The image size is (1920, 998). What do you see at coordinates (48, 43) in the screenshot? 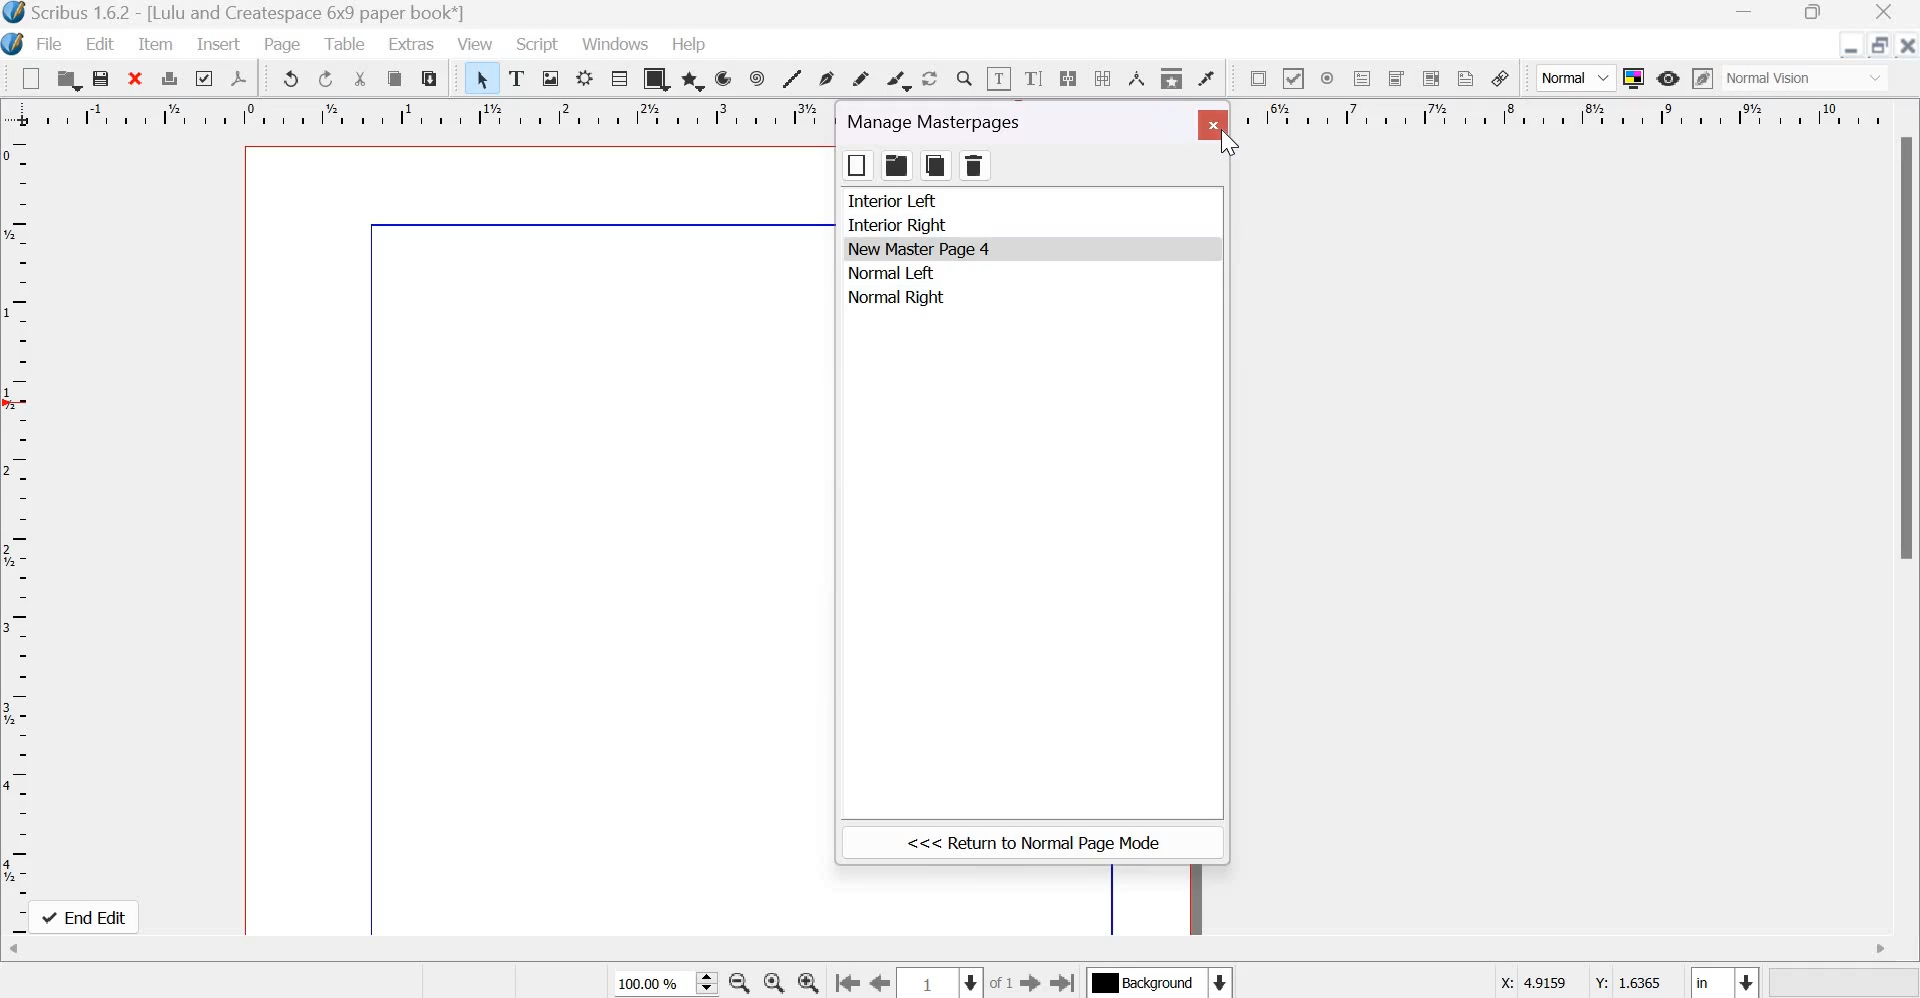
I see `File` at bounding box center [48, 43].